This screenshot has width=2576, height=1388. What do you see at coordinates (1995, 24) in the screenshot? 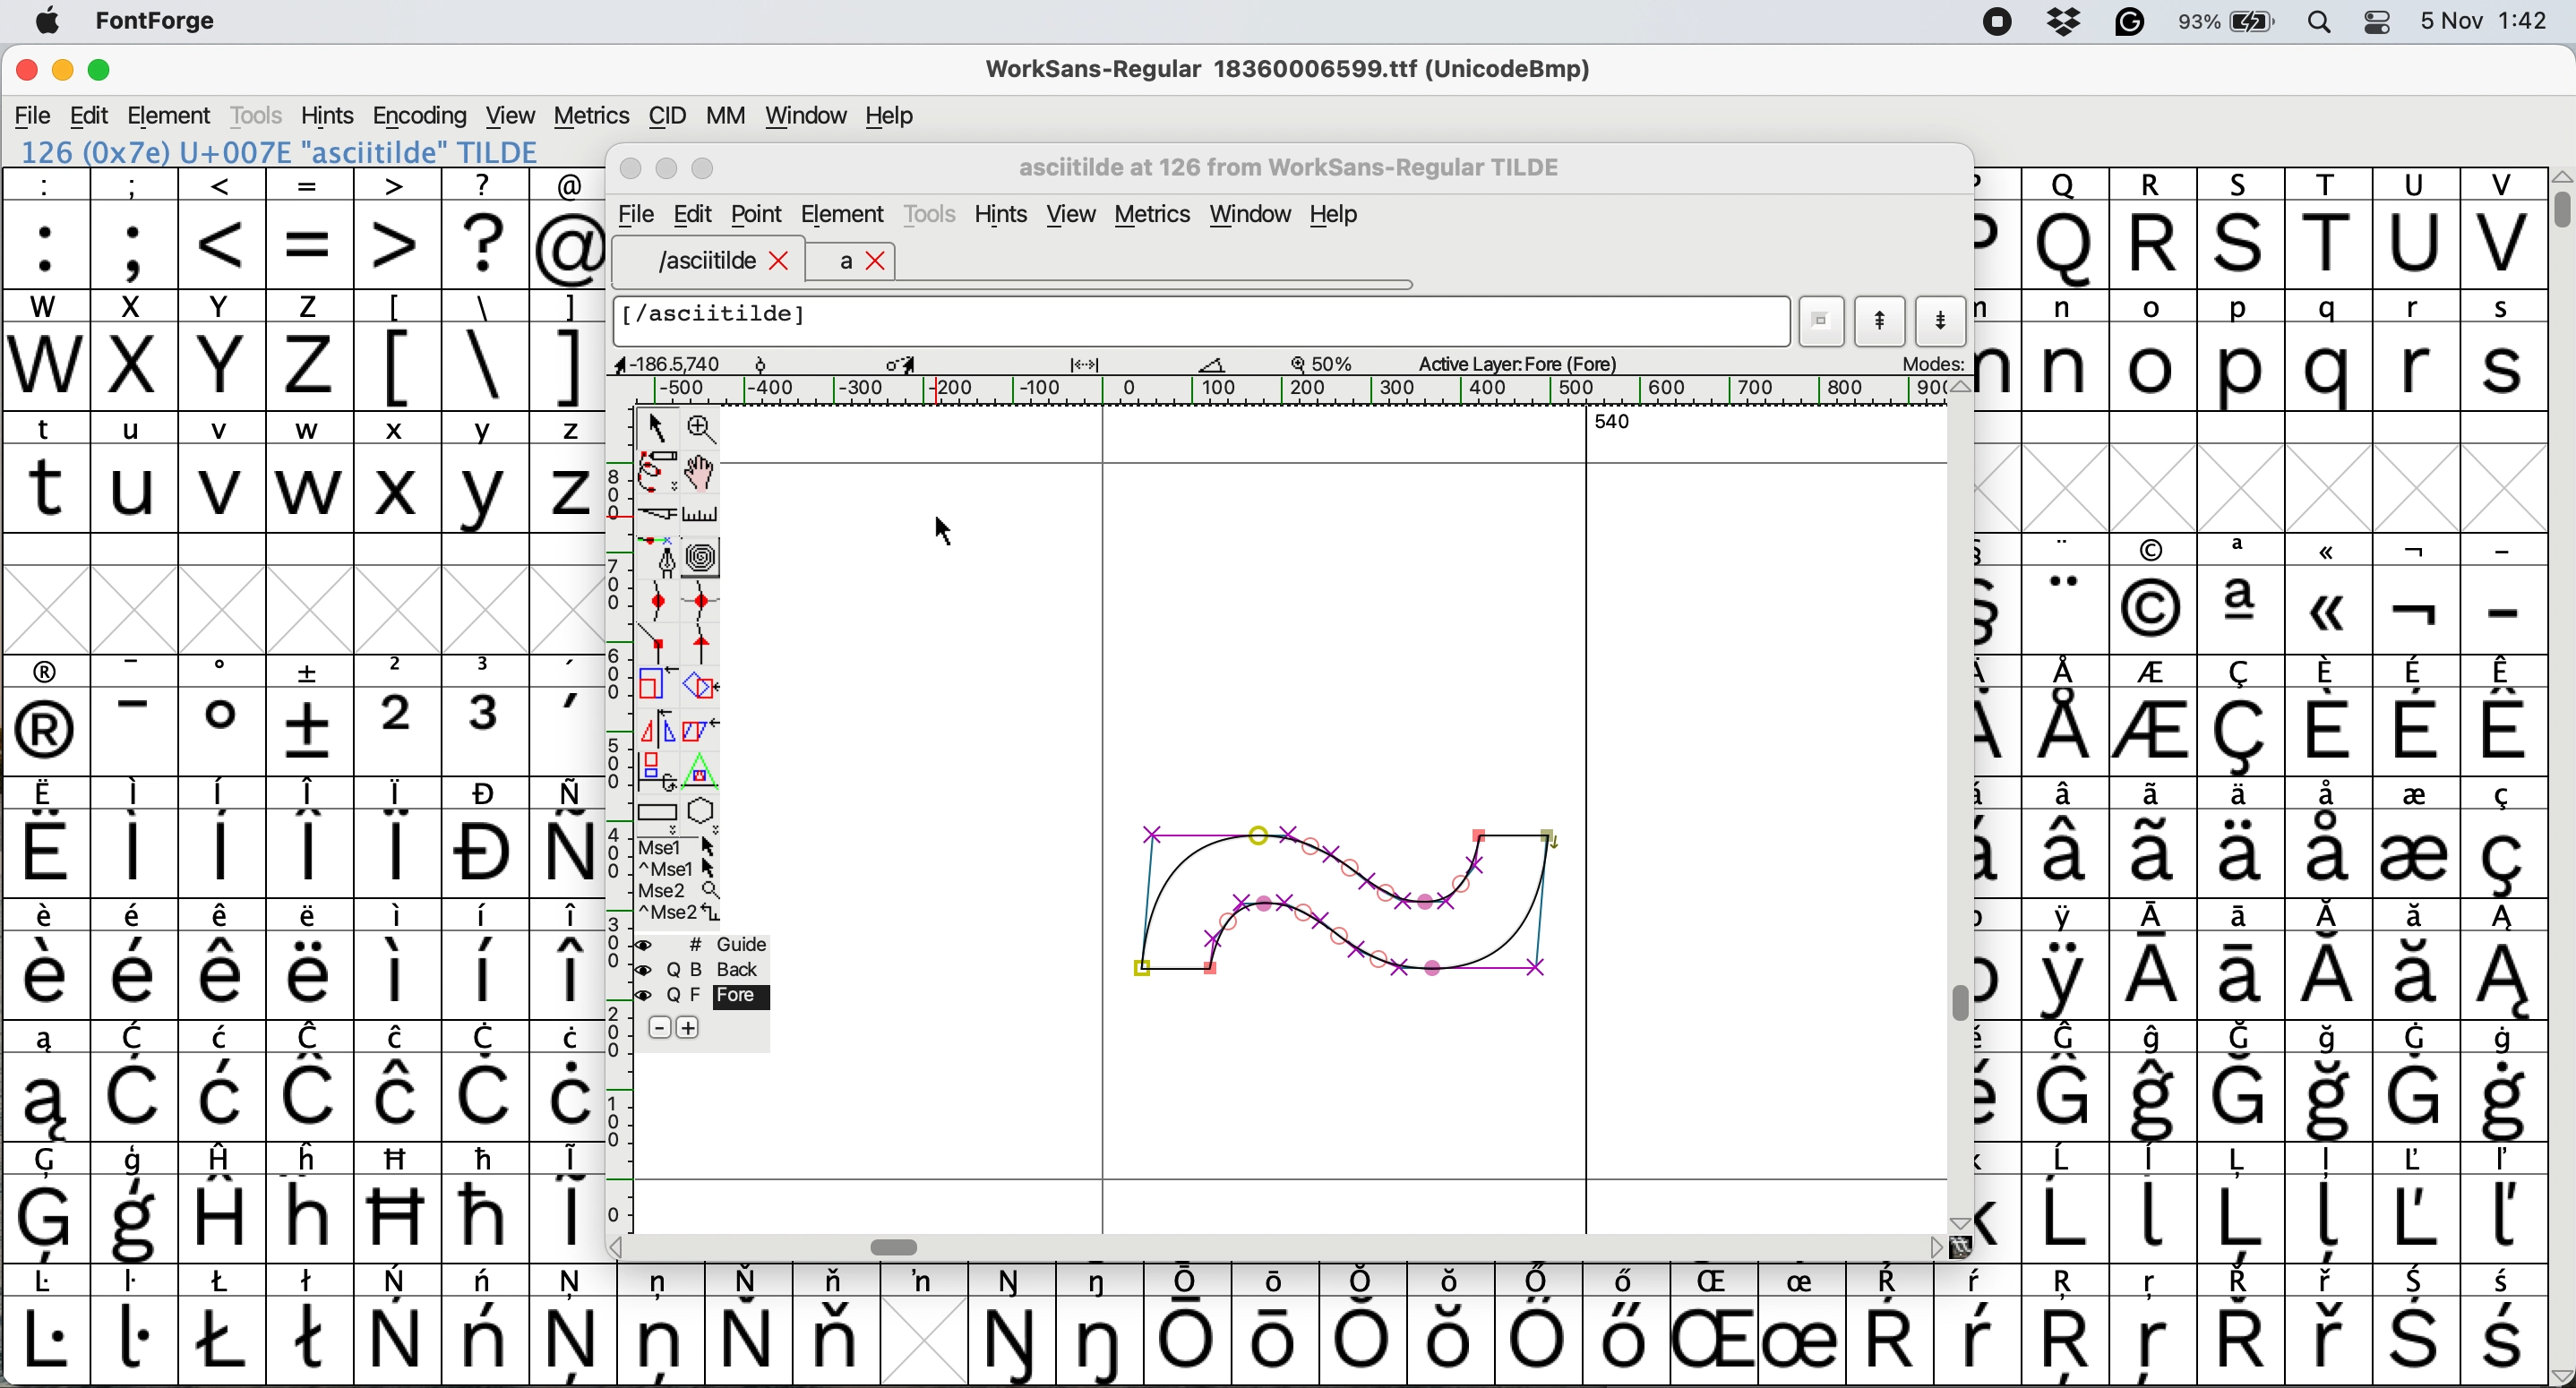
I see `screen recorder` at bounding box center [1995, 24].